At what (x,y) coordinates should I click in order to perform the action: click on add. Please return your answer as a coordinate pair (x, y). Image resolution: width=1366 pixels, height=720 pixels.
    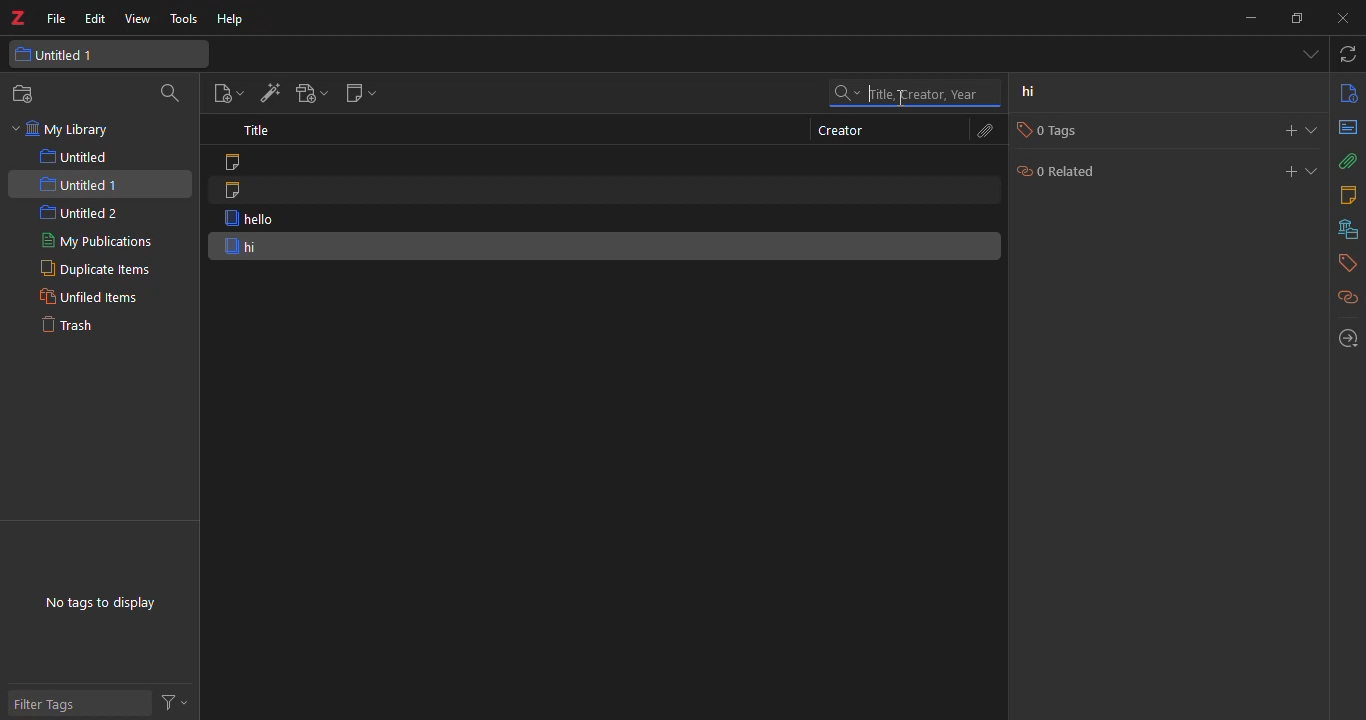
    Looking at the image, I should click on (1281, 172).